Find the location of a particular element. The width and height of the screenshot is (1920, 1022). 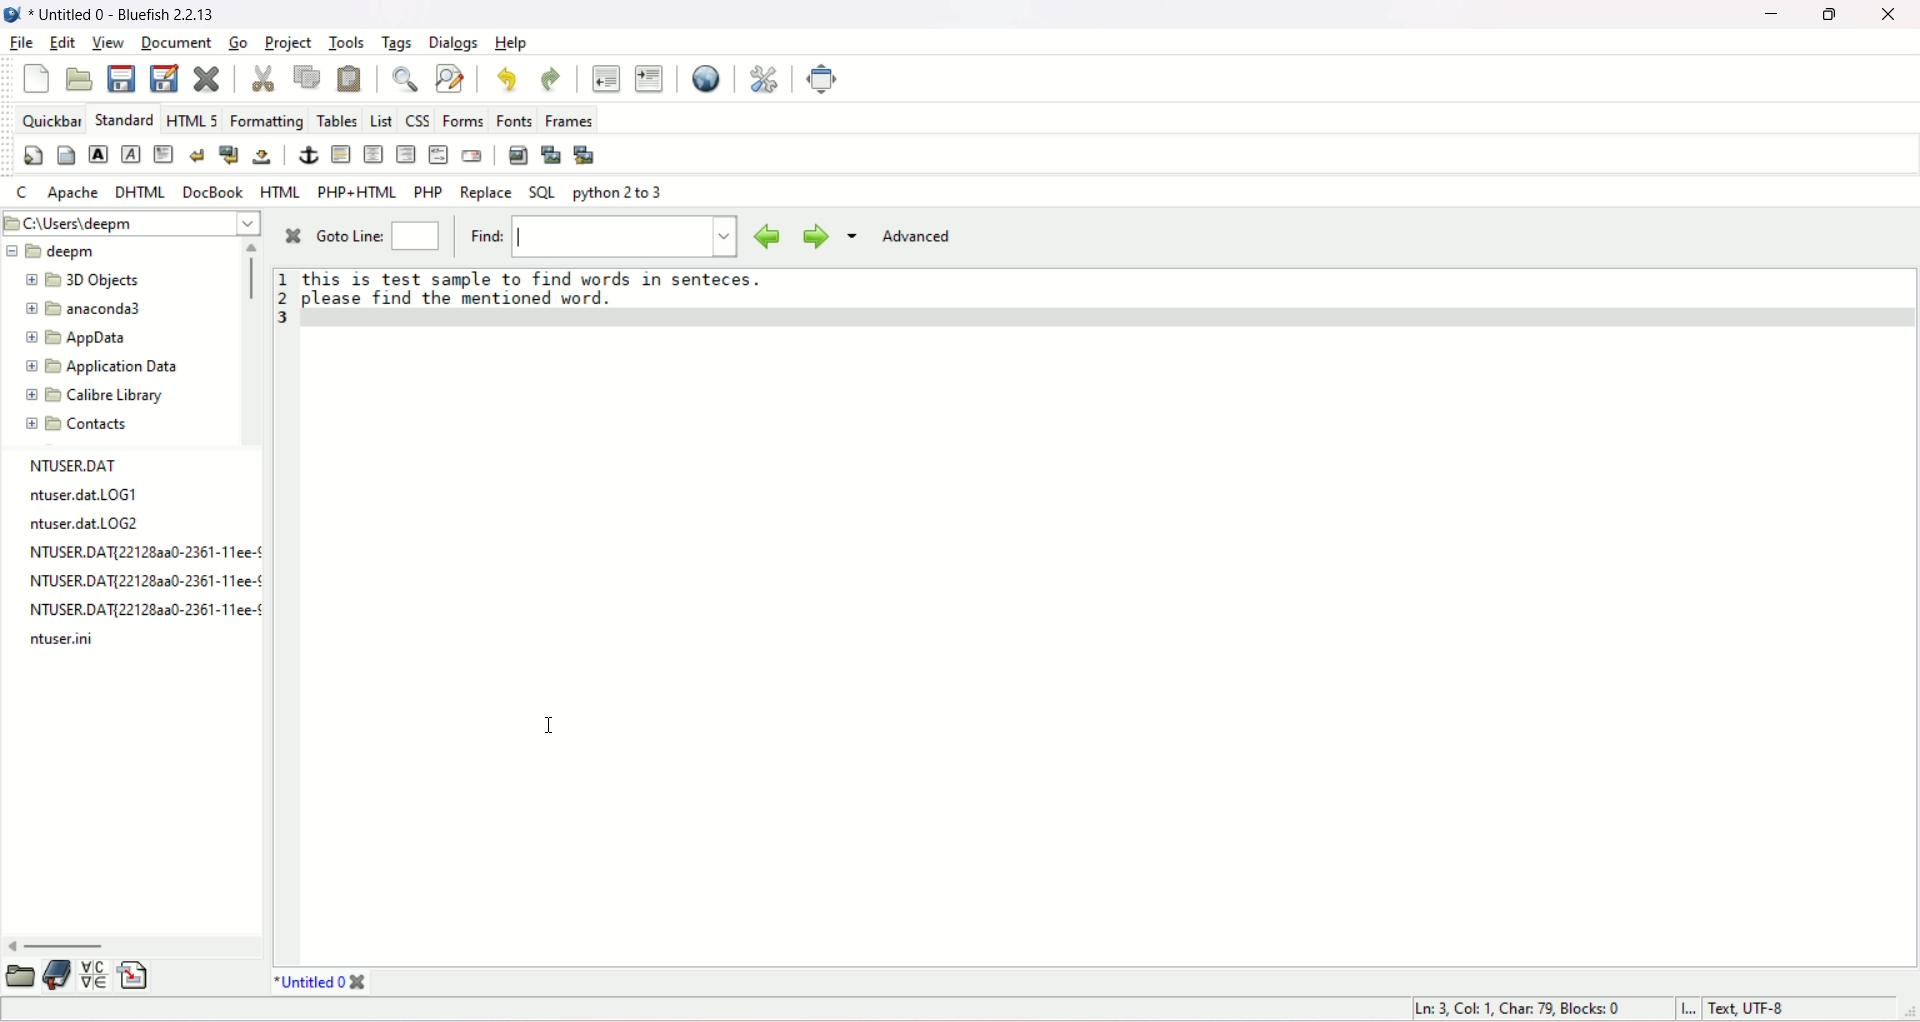

ntuser.dat.LOG2 is located at coordinates (87, 525).